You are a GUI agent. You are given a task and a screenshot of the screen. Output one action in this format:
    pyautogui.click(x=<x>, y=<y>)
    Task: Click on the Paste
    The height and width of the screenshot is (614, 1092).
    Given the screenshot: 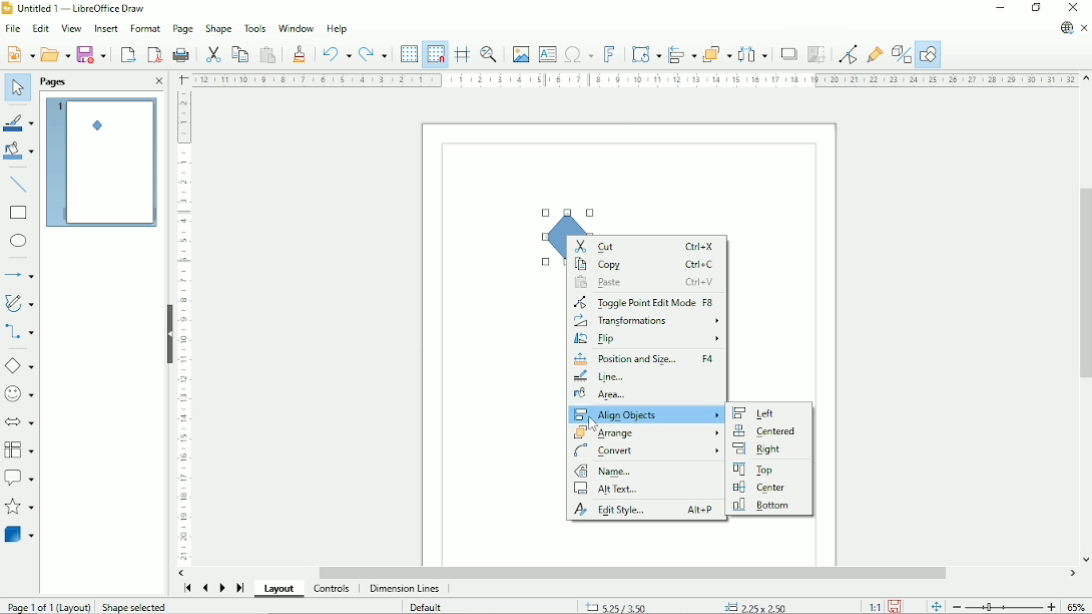 What is the action you would take?
    pyautogui.click(x=269, y=54)
    